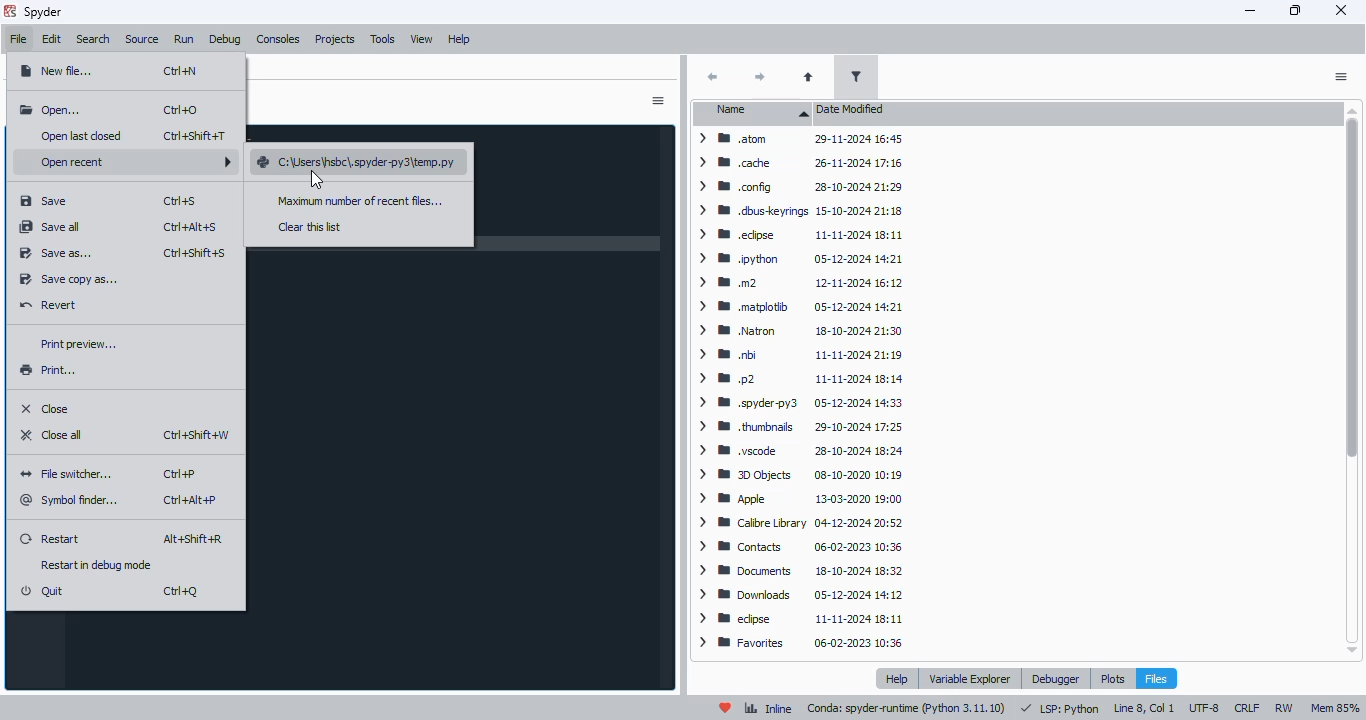  I want to click on source, so click(143, 39).